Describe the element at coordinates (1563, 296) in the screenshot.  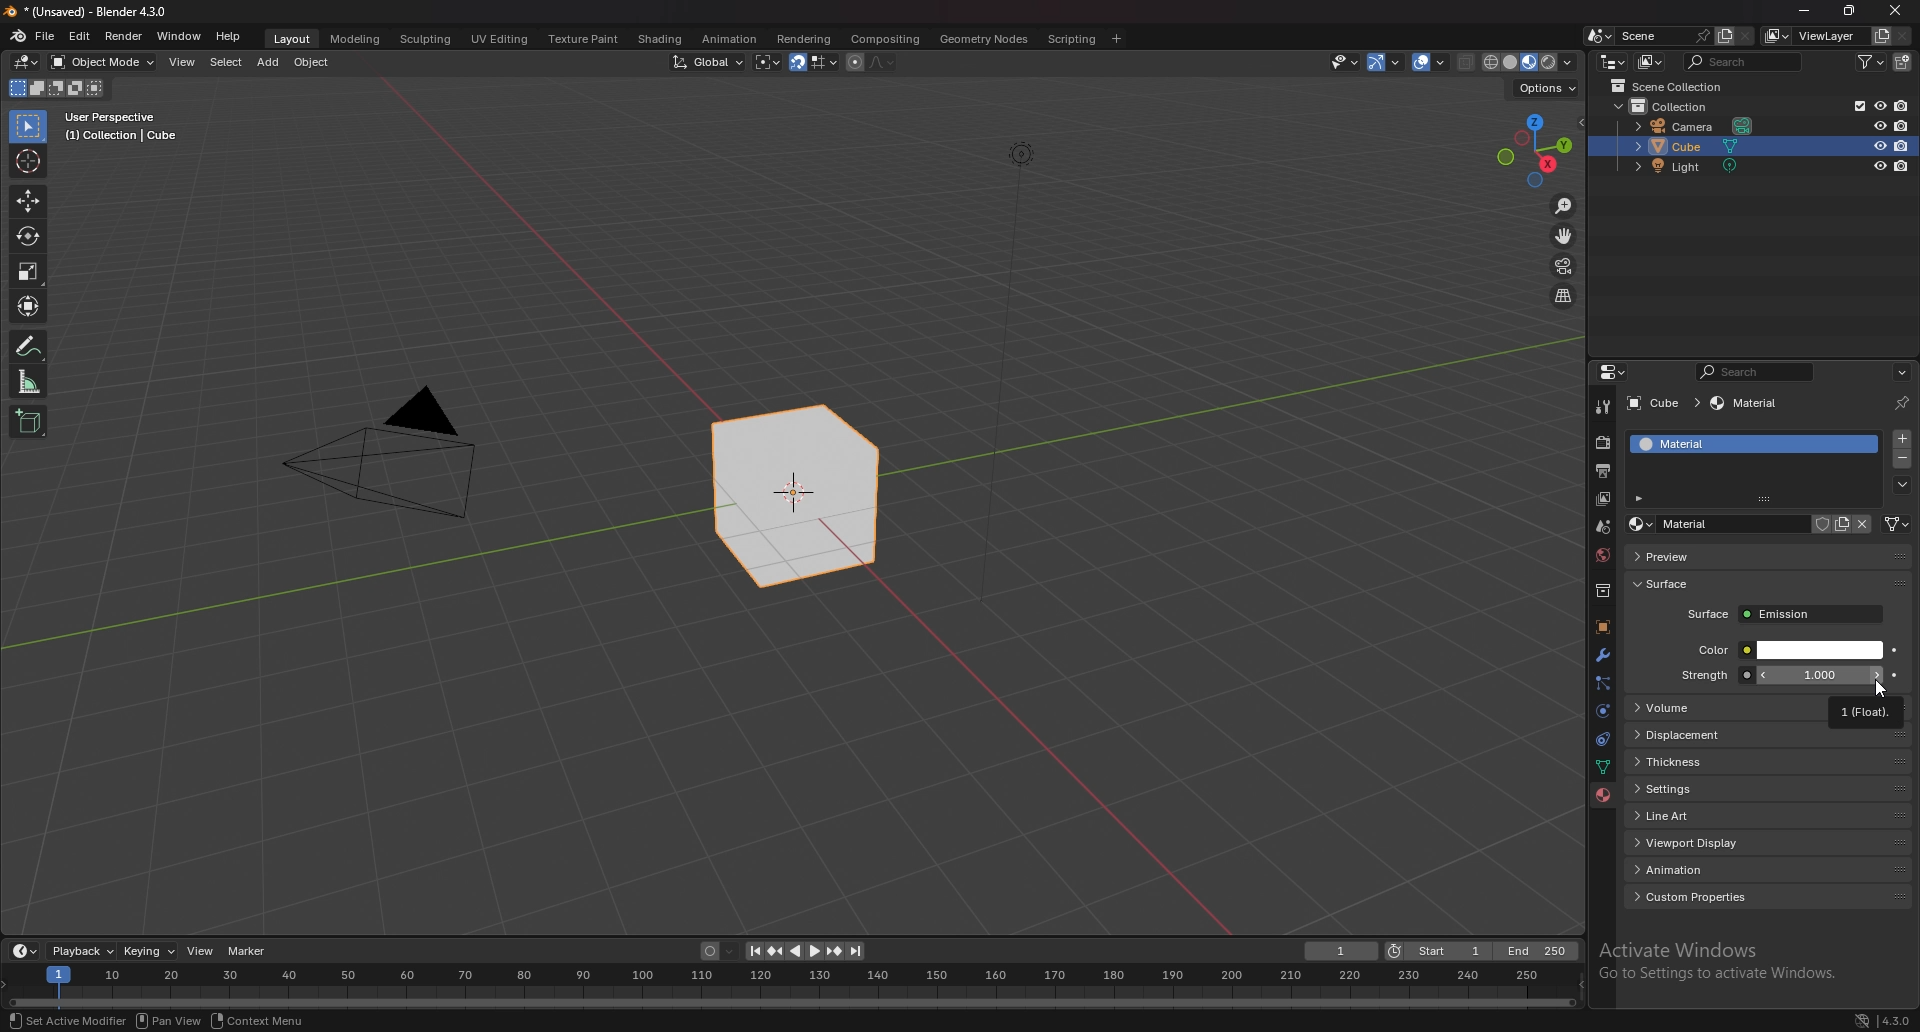
I see `perspective/orthographic mode` at that location.